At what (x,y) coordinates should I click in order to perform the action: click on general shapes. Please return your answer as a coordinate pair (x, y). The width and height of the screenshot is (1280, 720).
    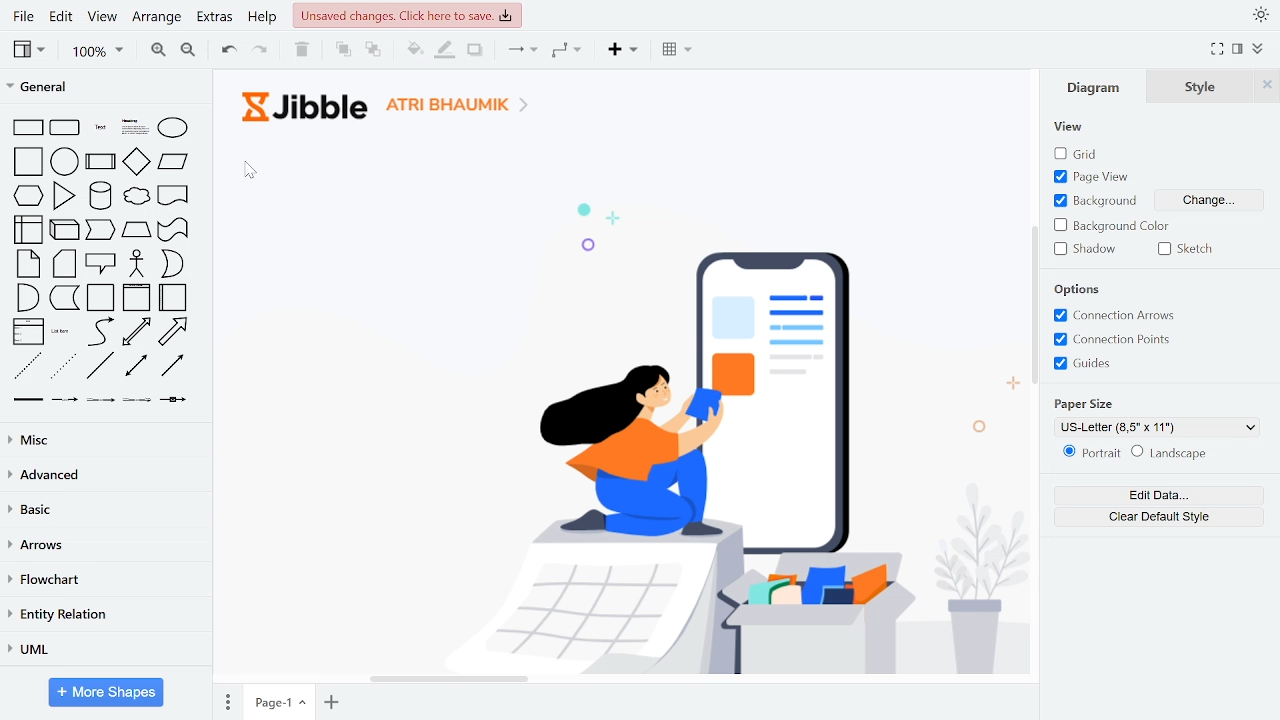
    Looking at the image, I should click on (173, 400).